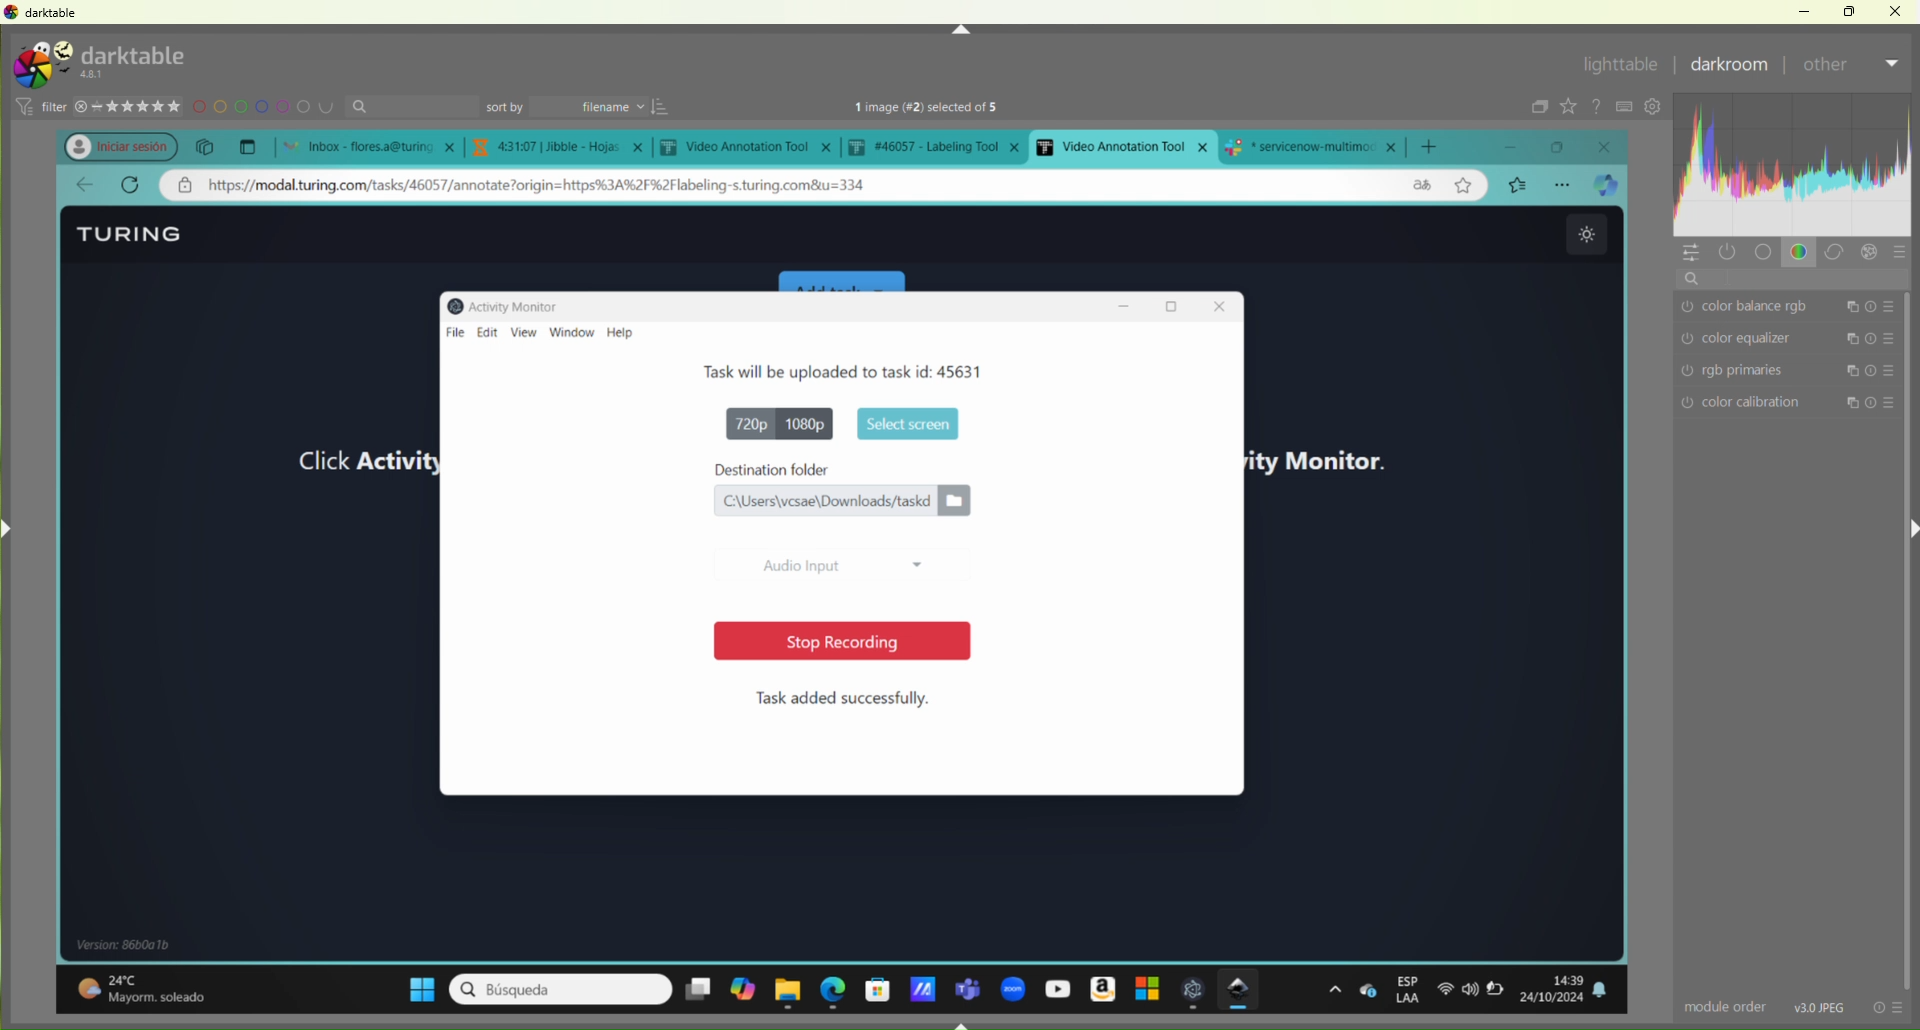 The height and width of the screenshot is (1030, 1920). I want to click on temperature details, so click(153, 983).